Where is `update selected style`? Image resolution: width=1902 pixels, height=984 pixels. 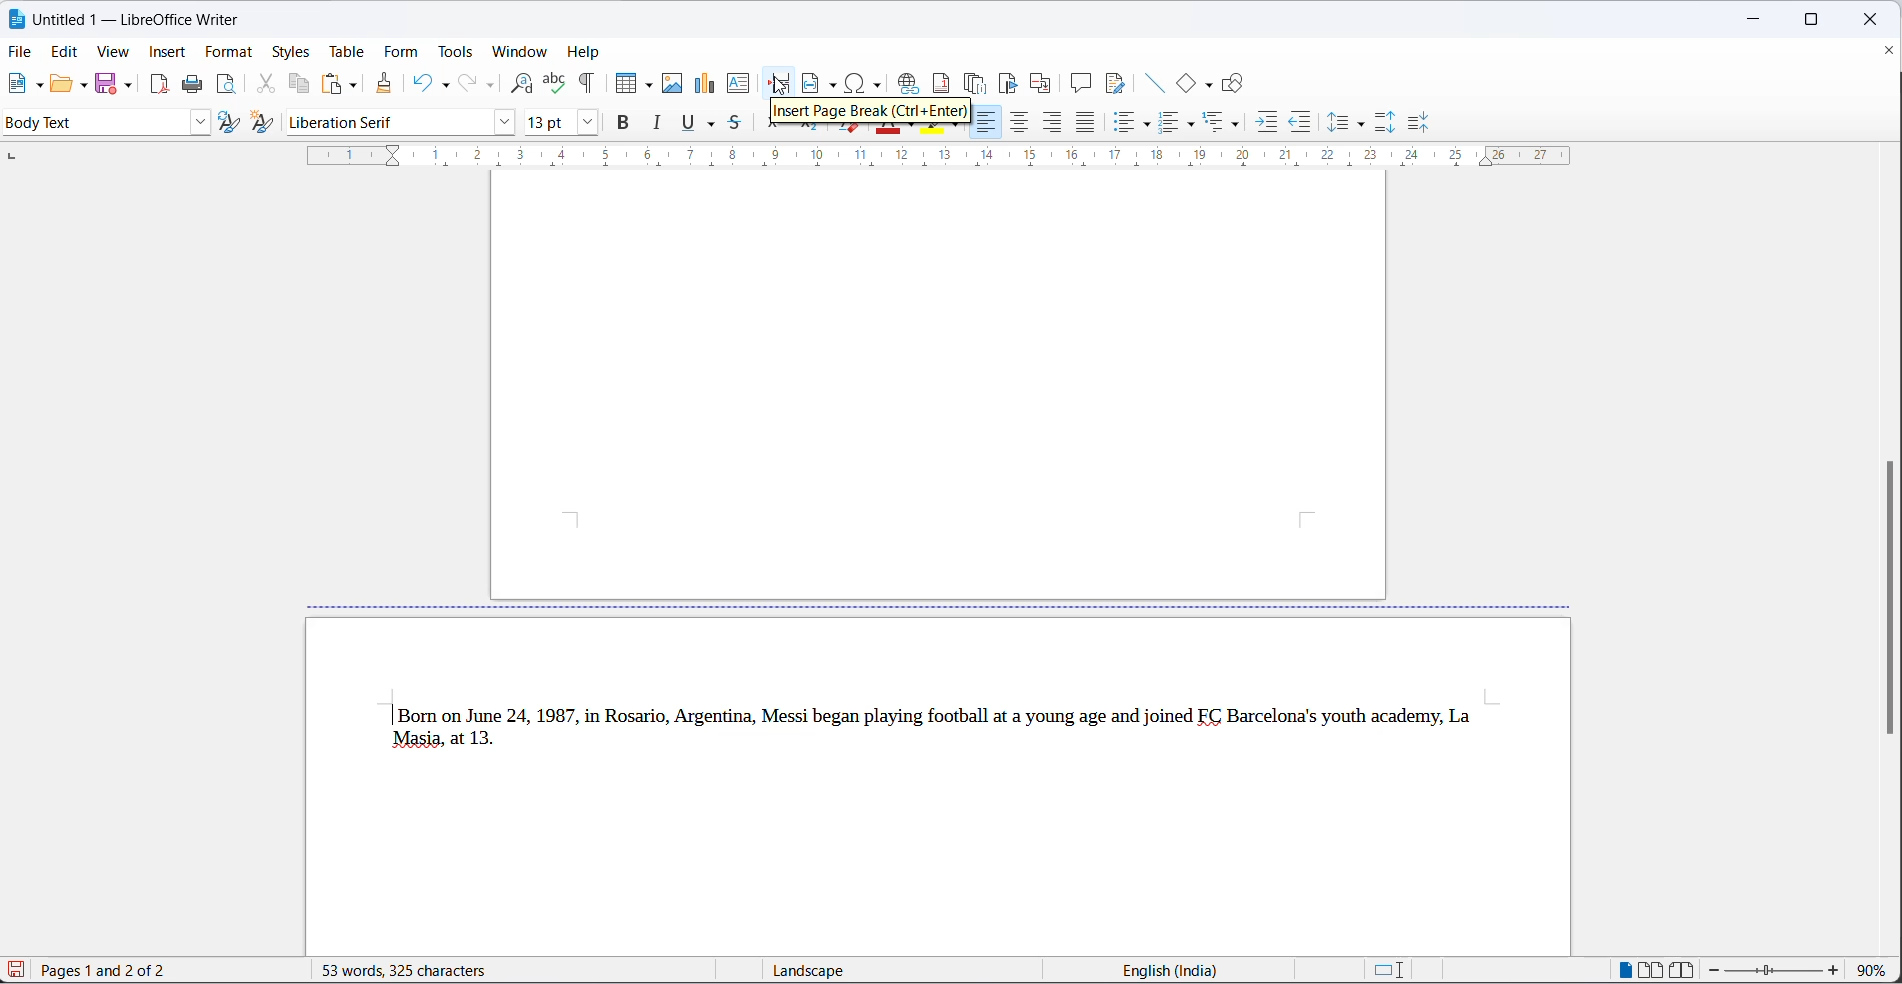 update selected style is located at coordinates (231, 123).